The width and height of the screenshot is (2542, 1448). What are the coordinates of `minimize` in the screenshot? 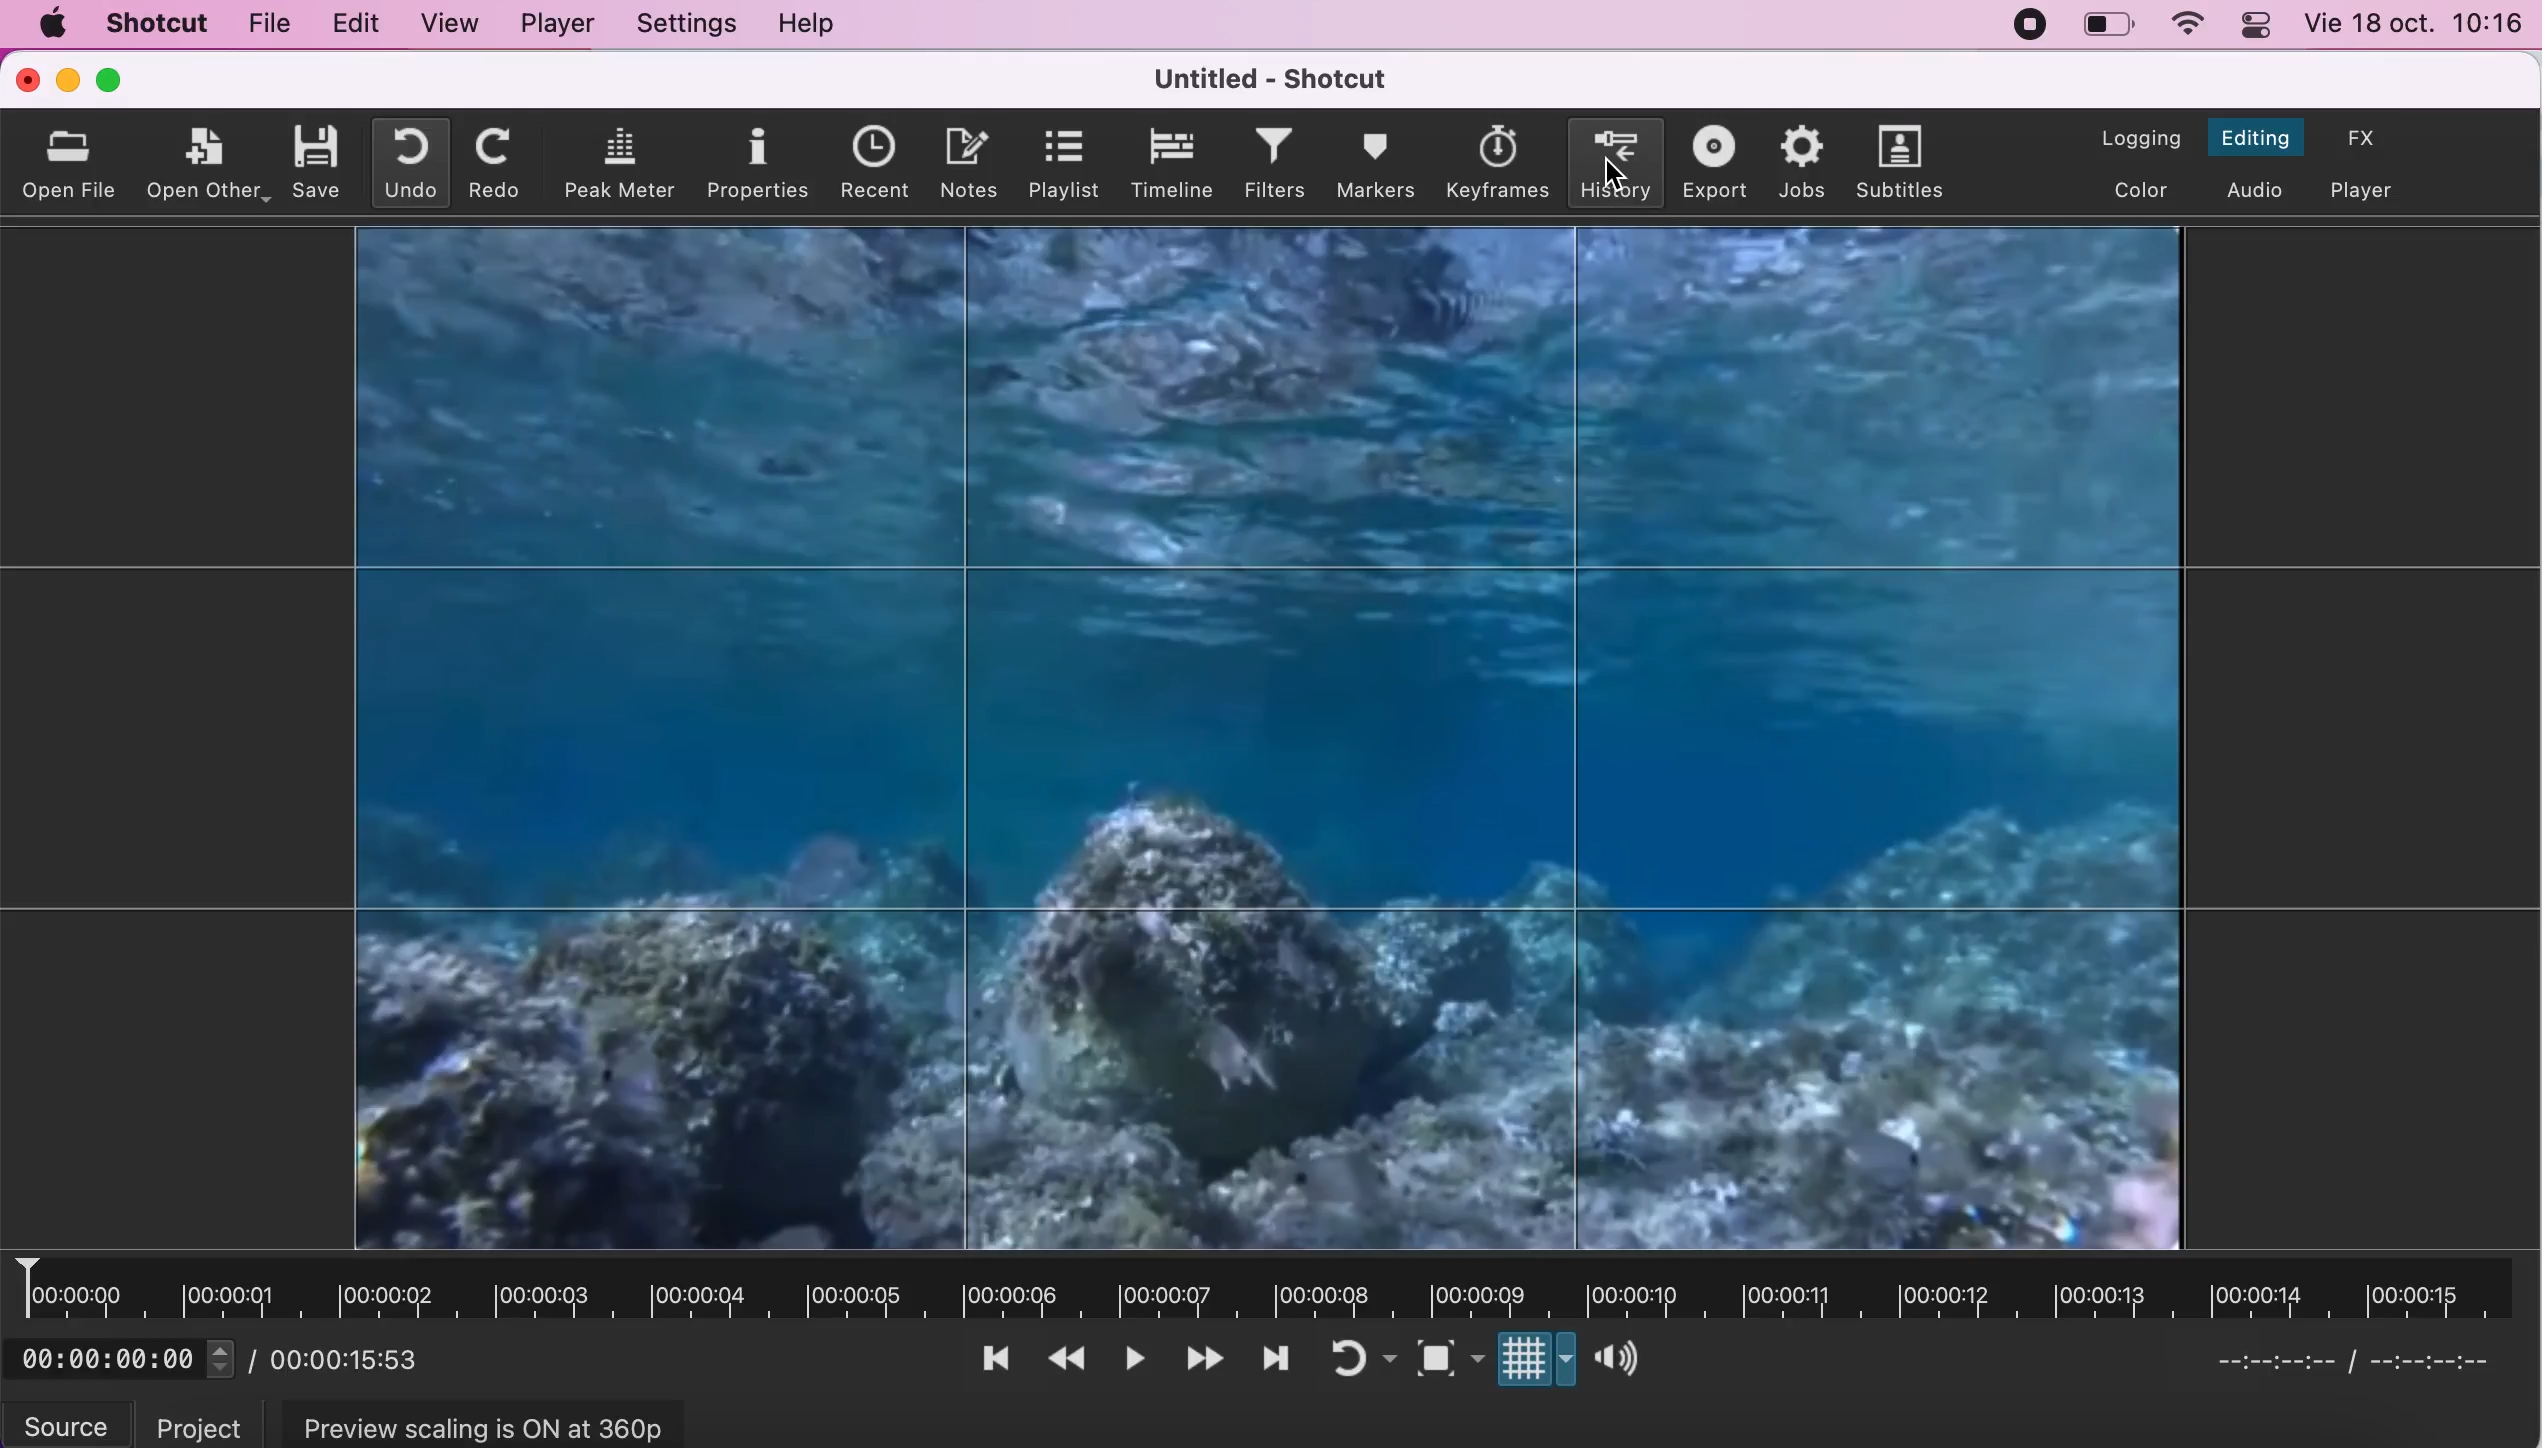 It's located at (67, 82).